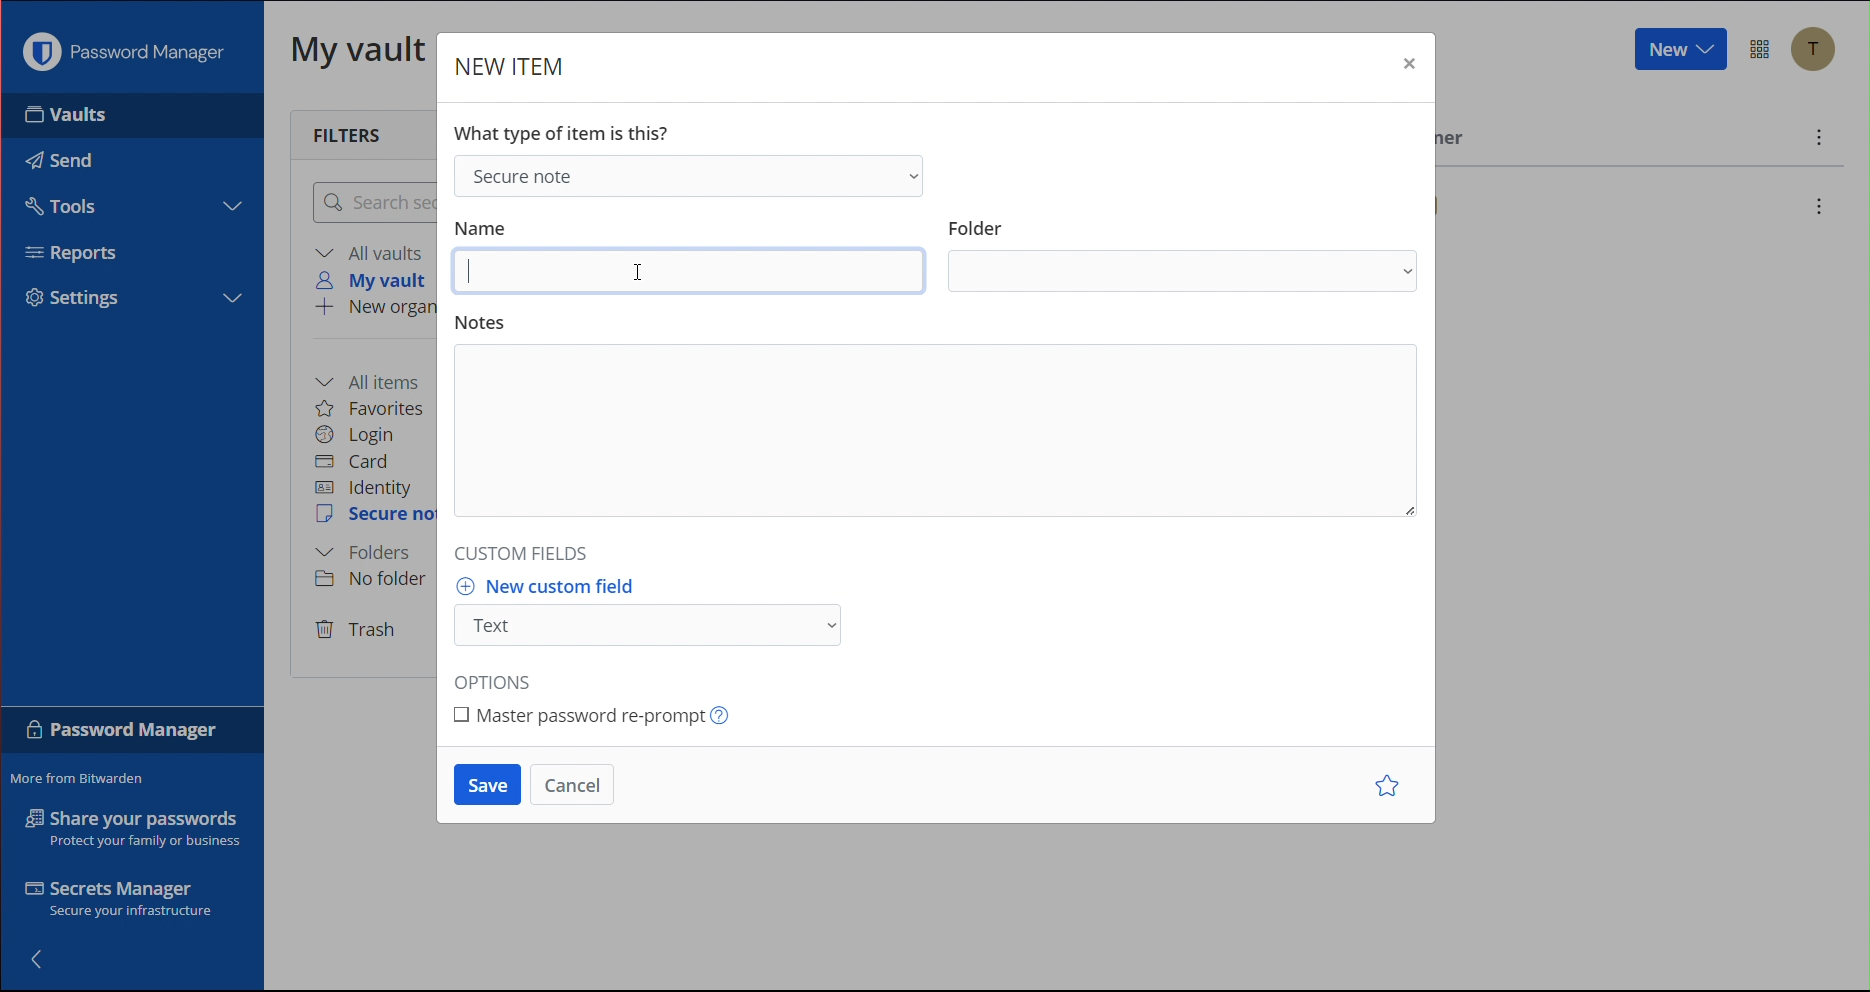  Describe the element at coordinates (377, 280) in the screenshot. I see `My vault` at that location.